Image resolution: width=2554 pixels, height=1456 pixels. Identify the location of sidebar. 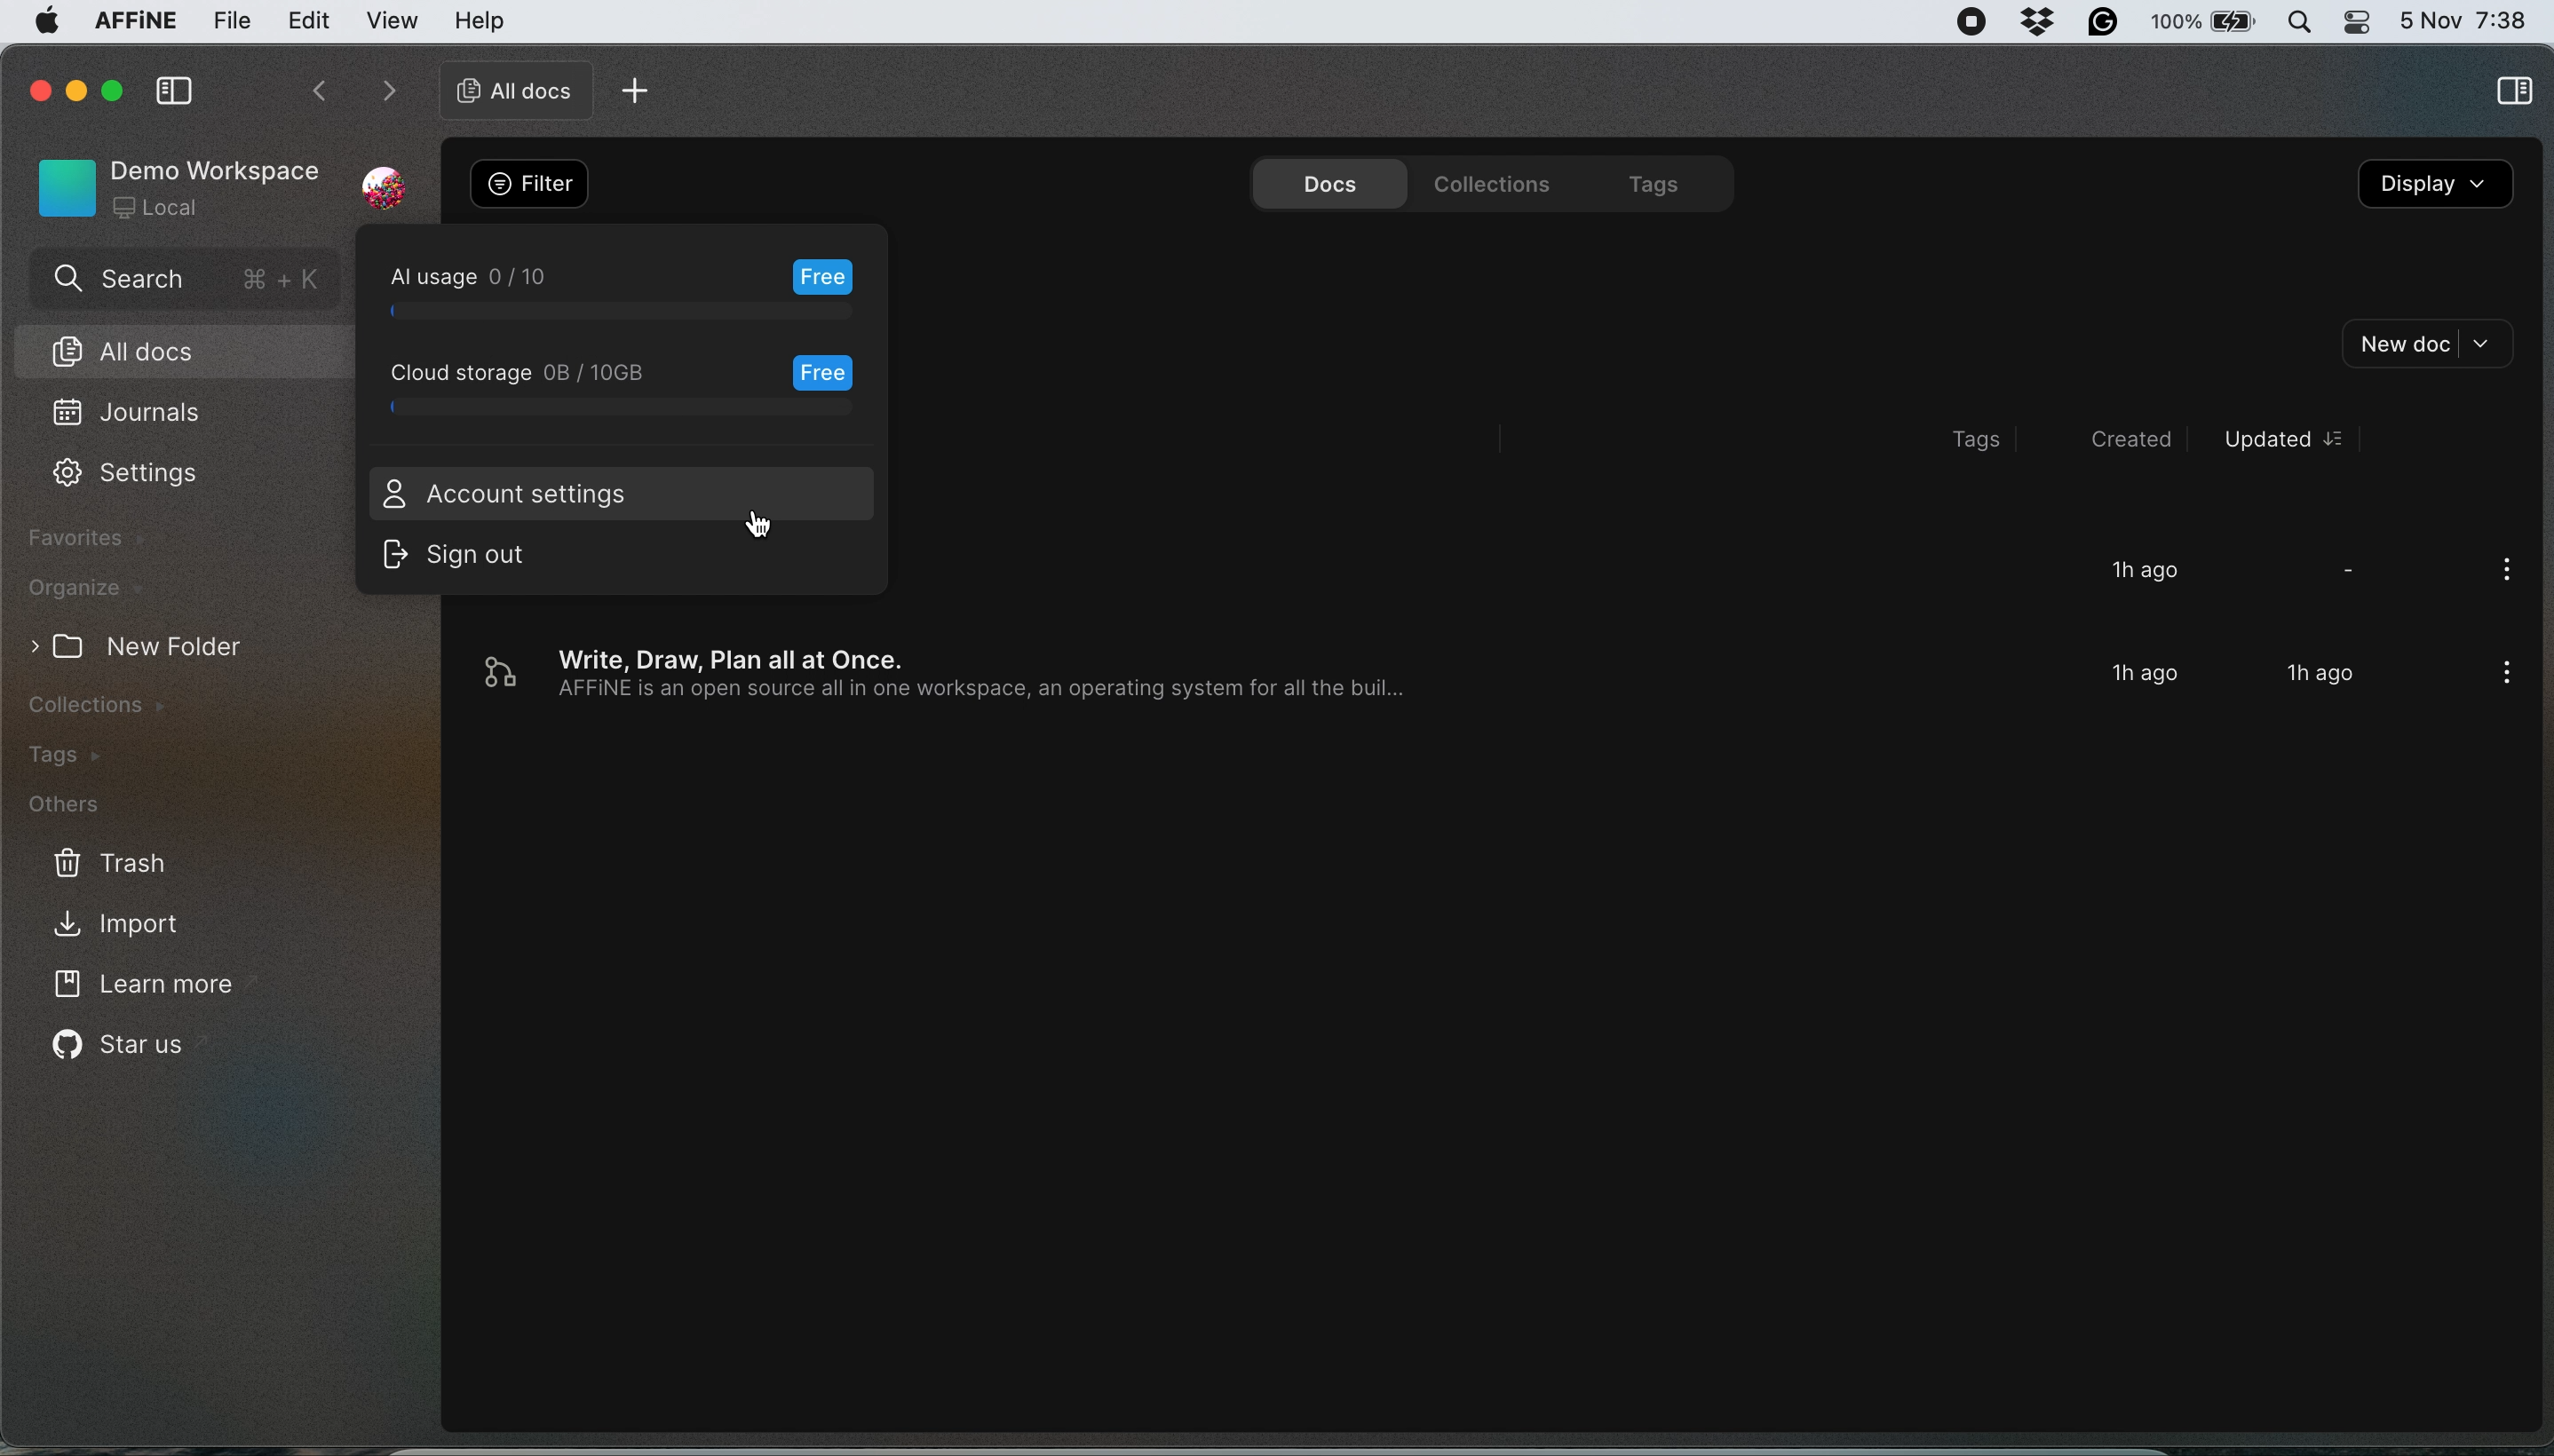
(2513, 95).